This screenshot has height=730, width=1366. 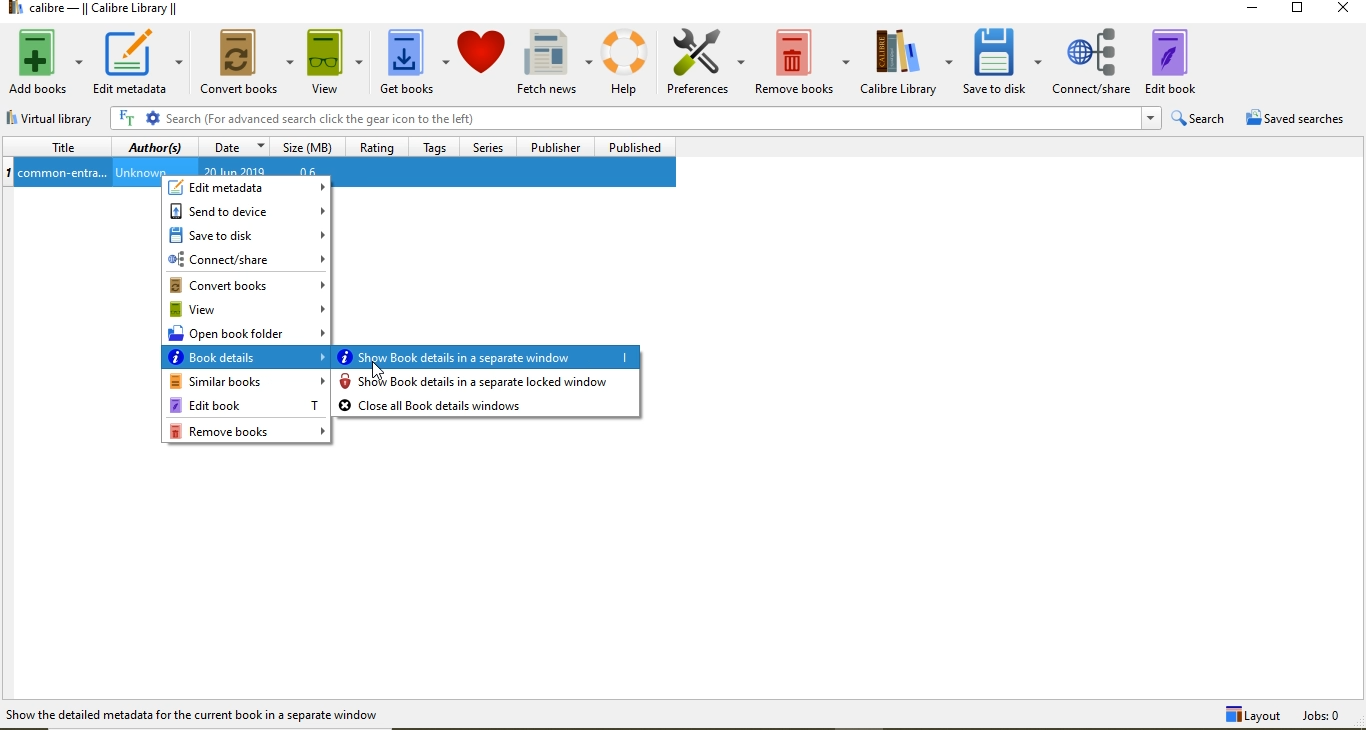 I want to click on publisher, so click(x=553, y=147).